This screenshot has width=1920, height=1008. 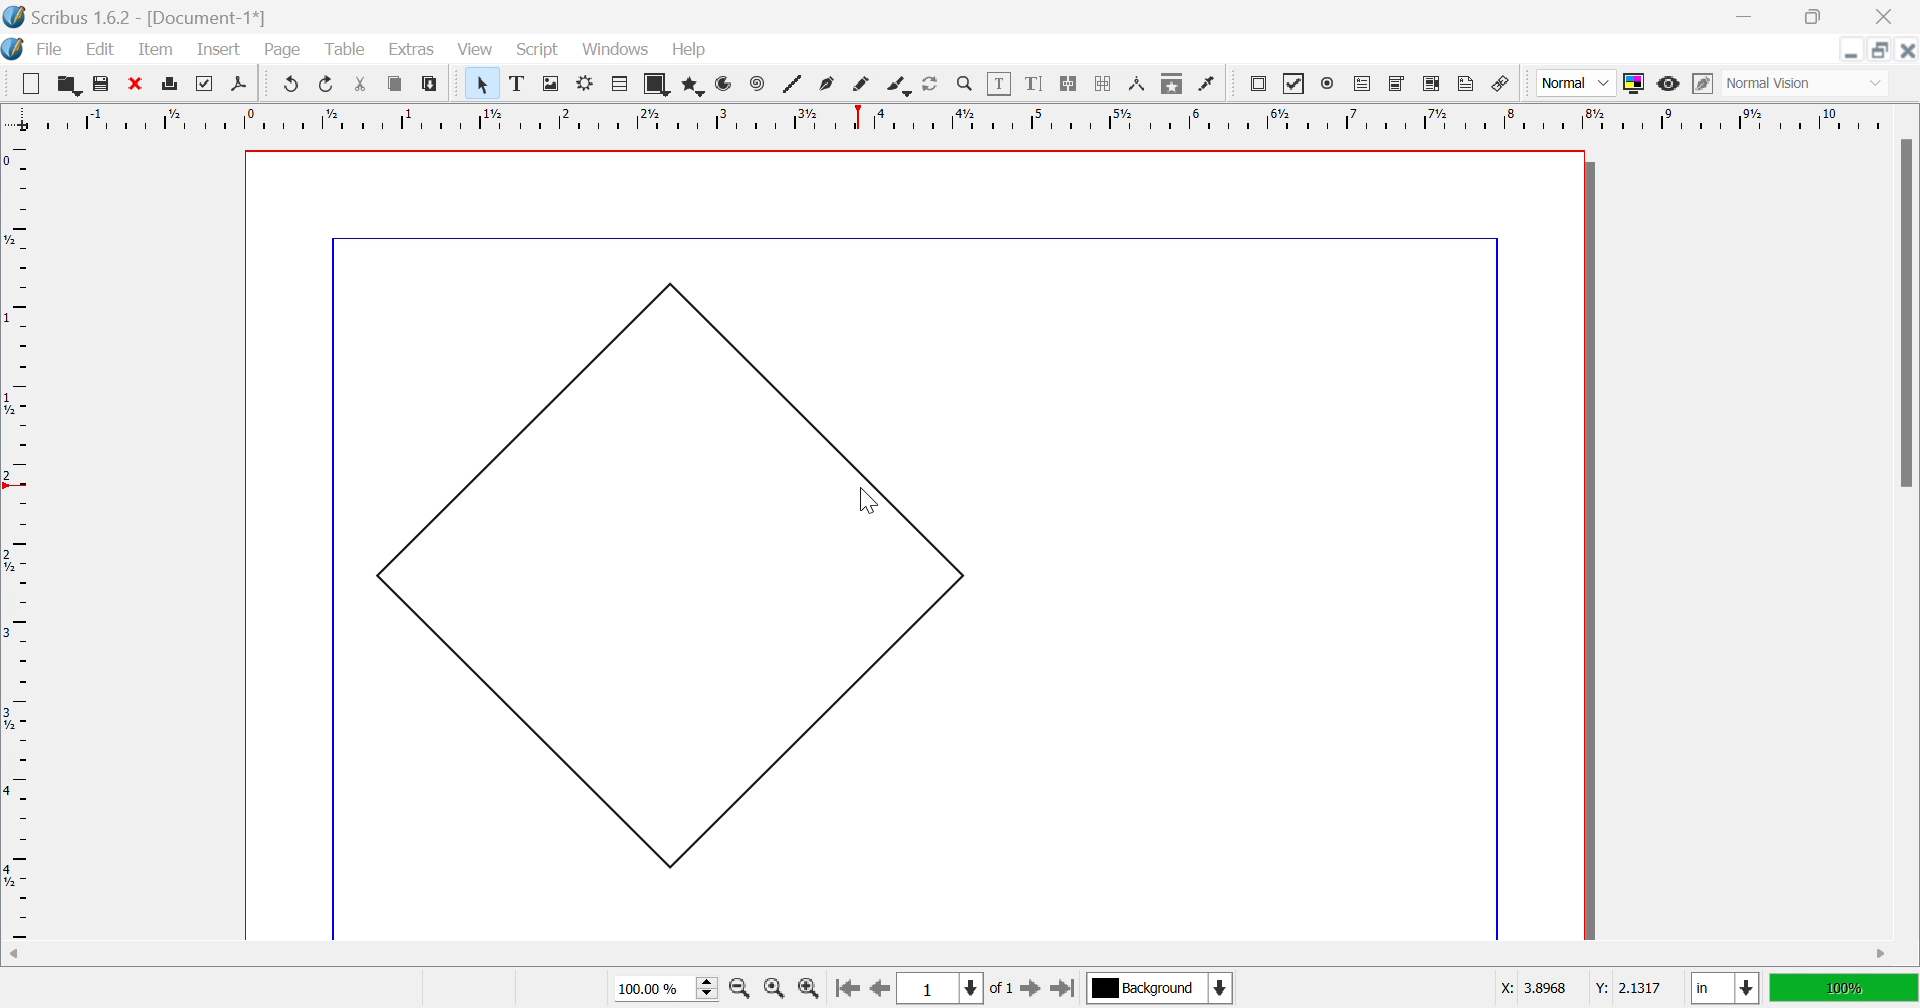 What do you see at coordinates (585, 82) in the screenshot?
I see `Render frame` at bounding box center [585, 82].